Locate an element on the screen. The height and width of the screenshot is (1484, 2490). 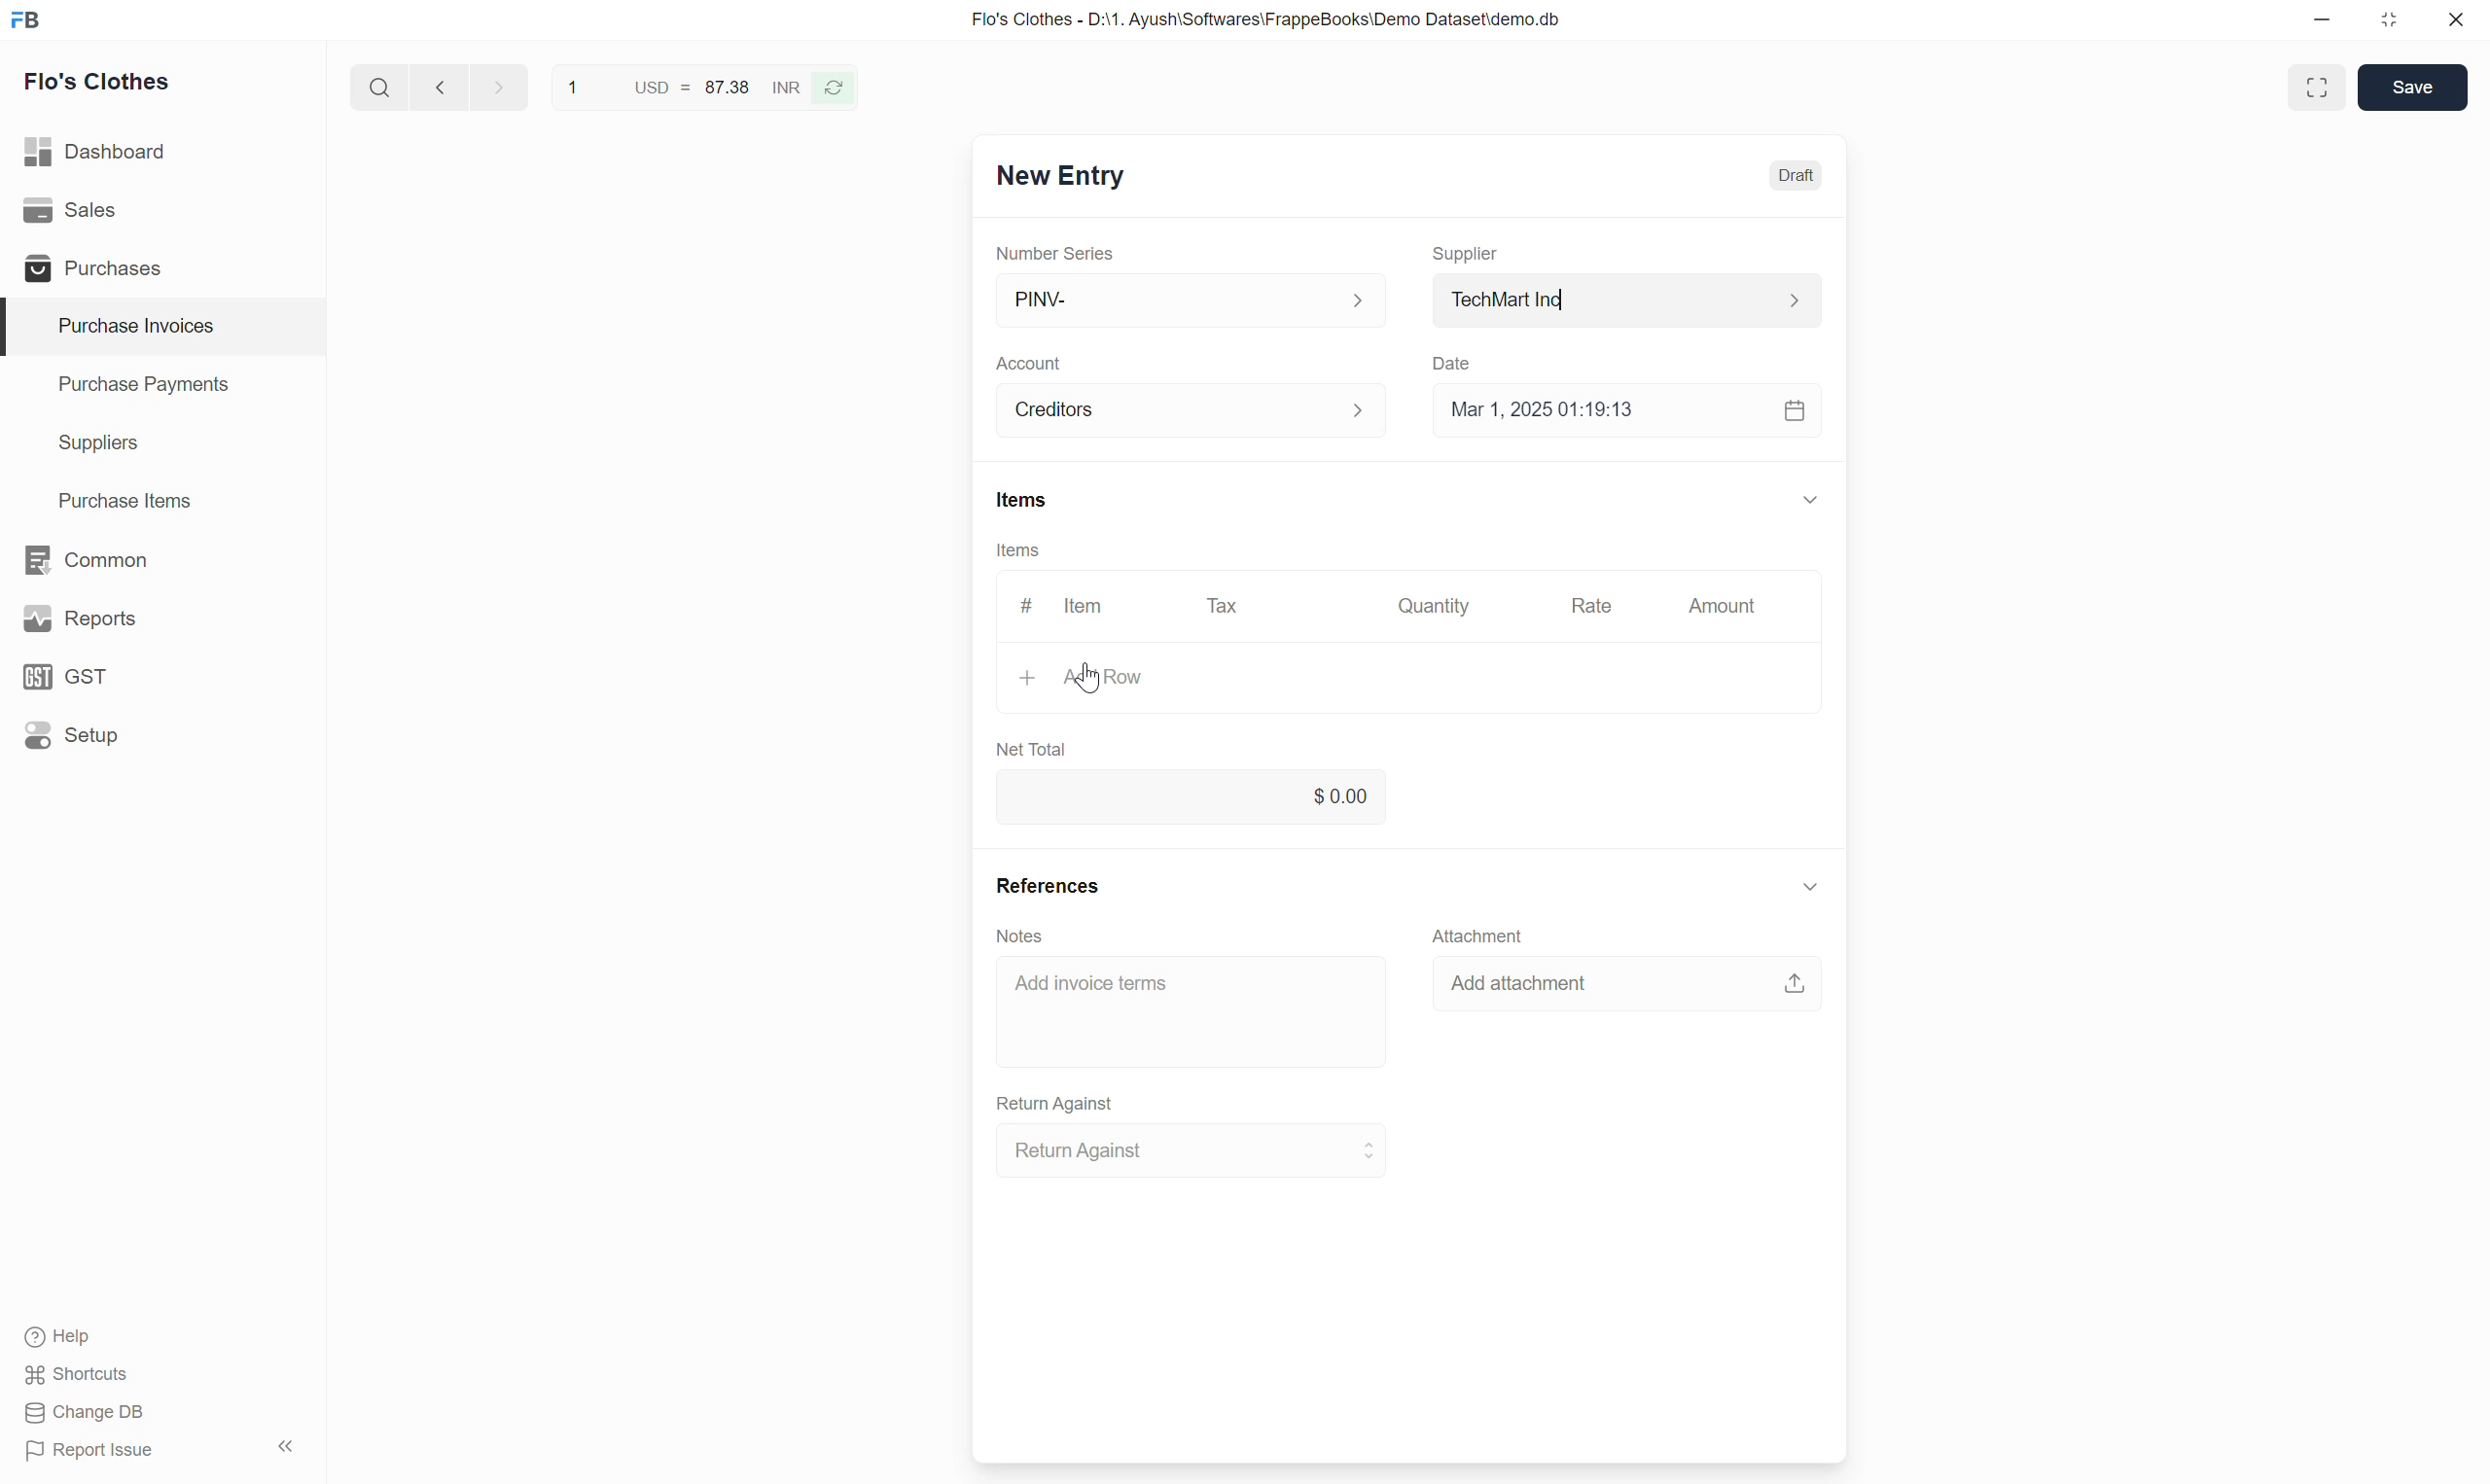
Setup is located at coordinates (73, 737).